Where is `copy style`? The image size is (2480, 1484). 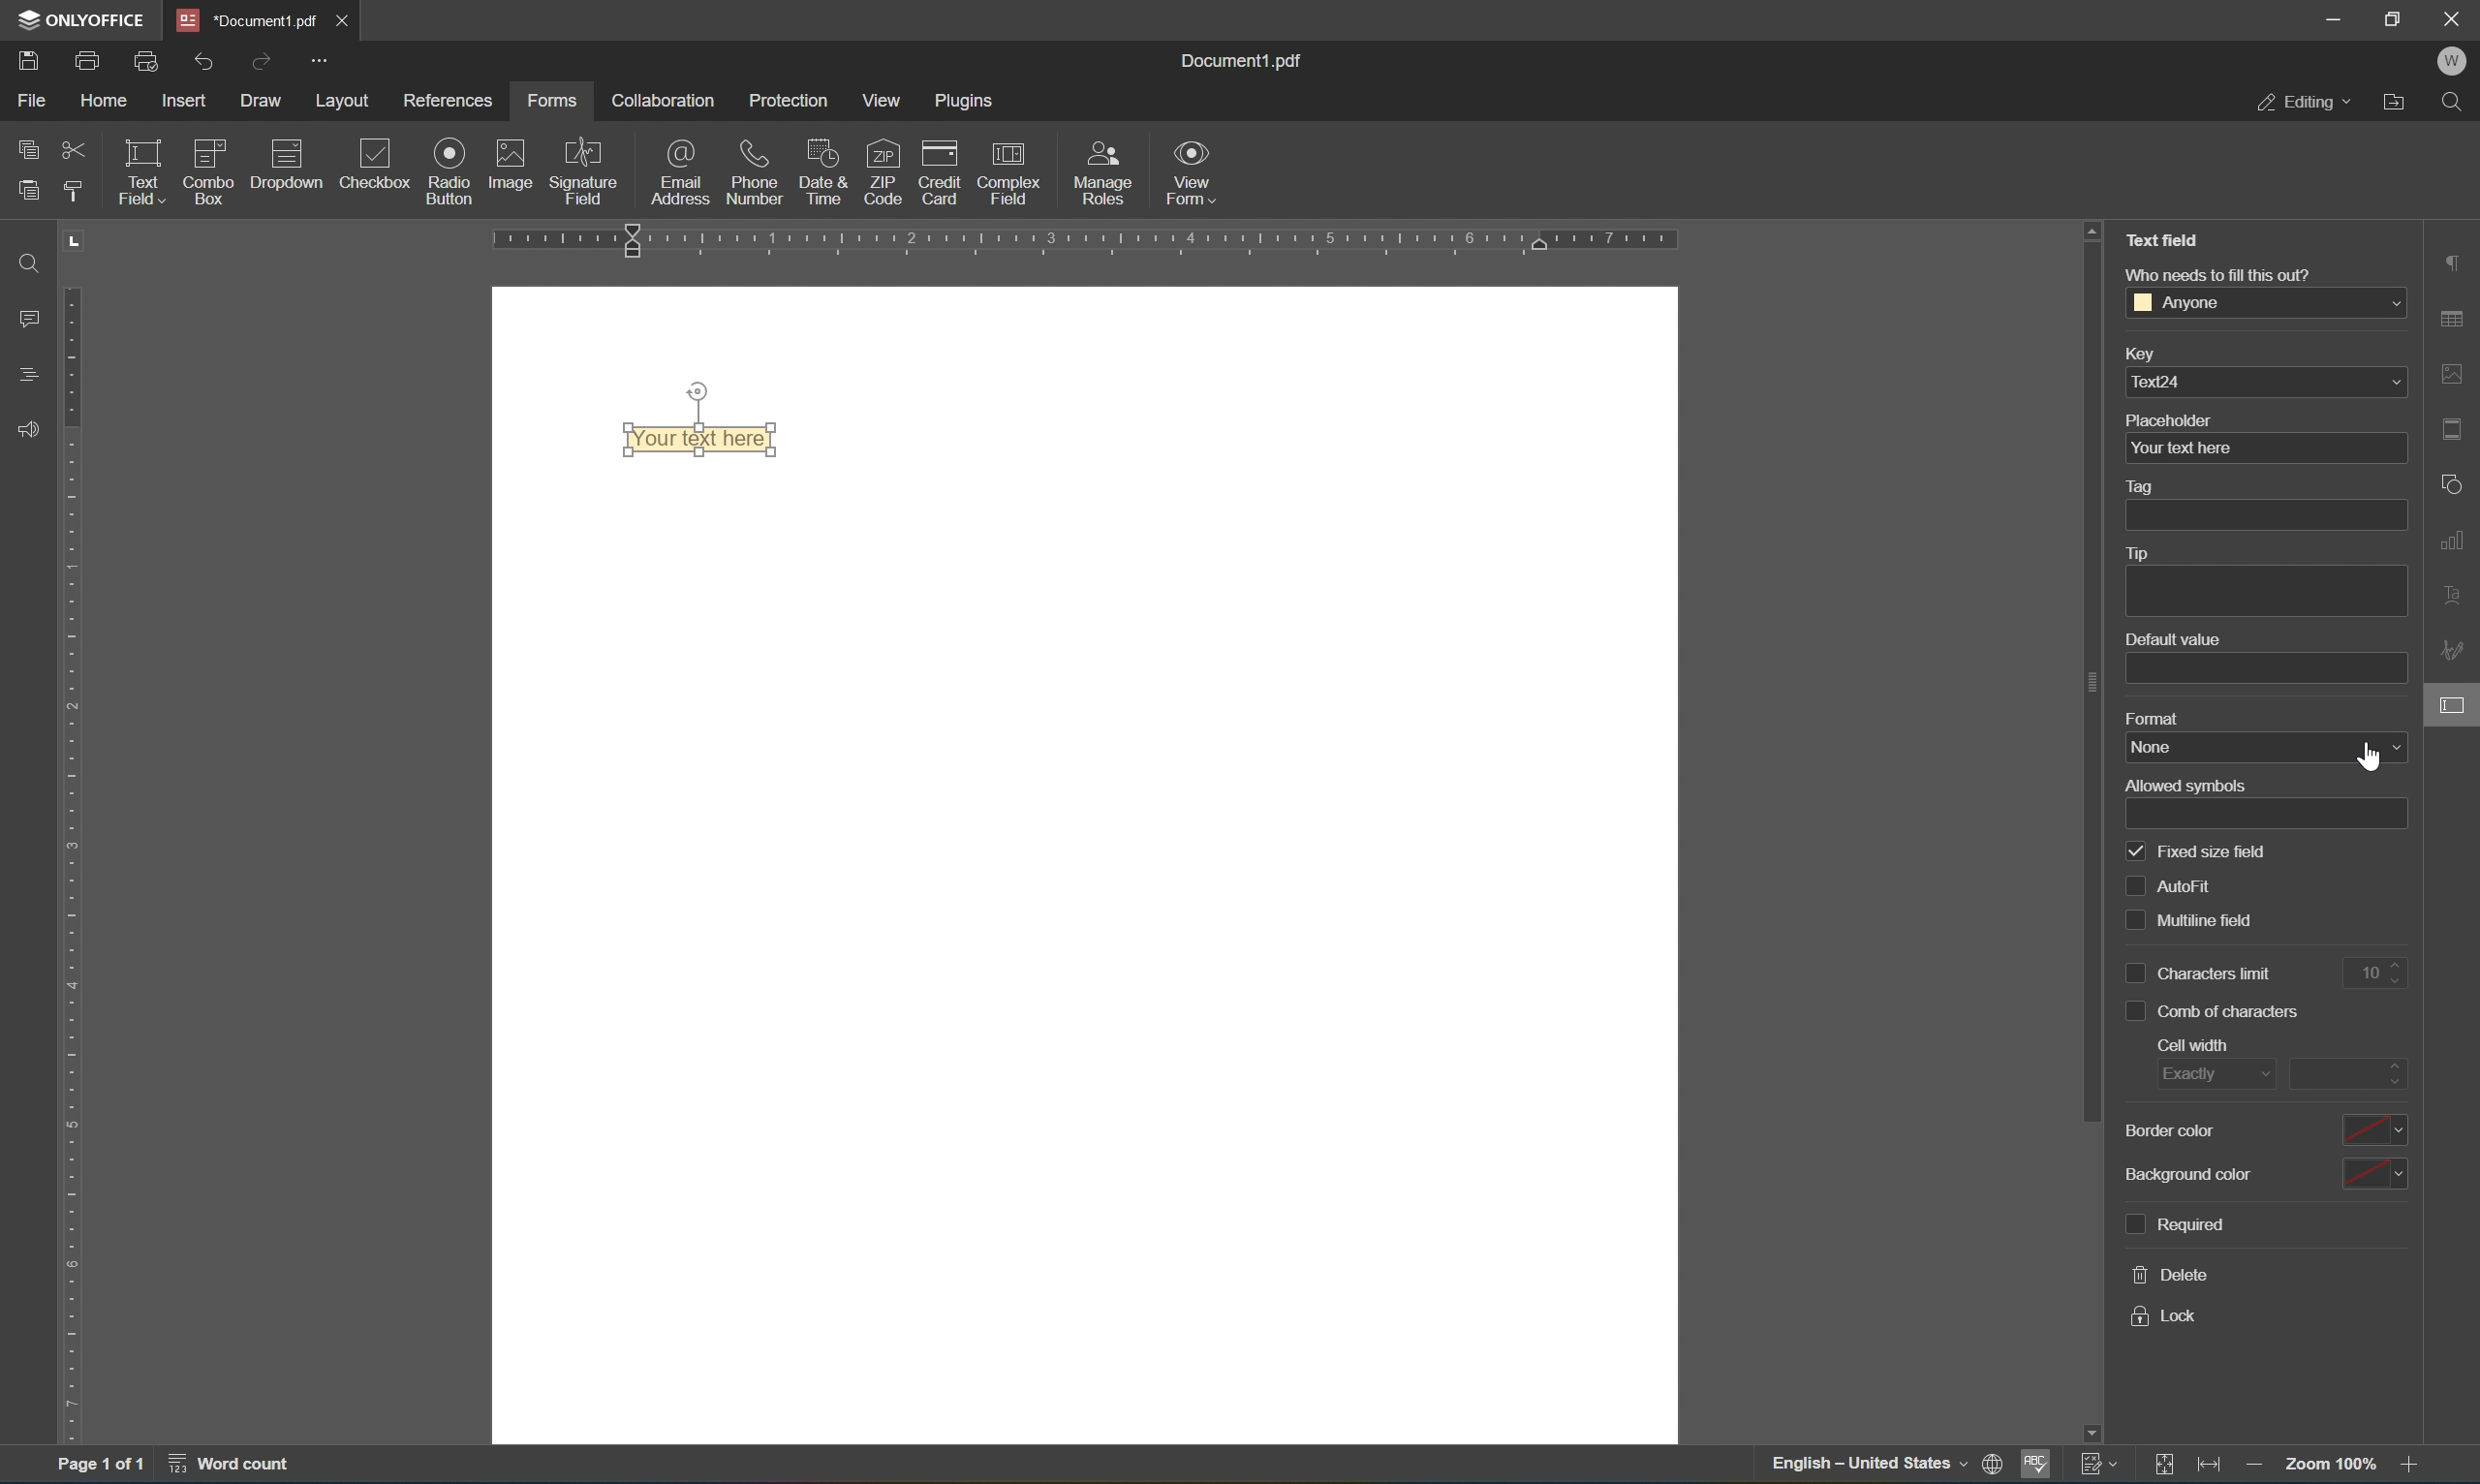 copy style is located at coordinates (71, 190).